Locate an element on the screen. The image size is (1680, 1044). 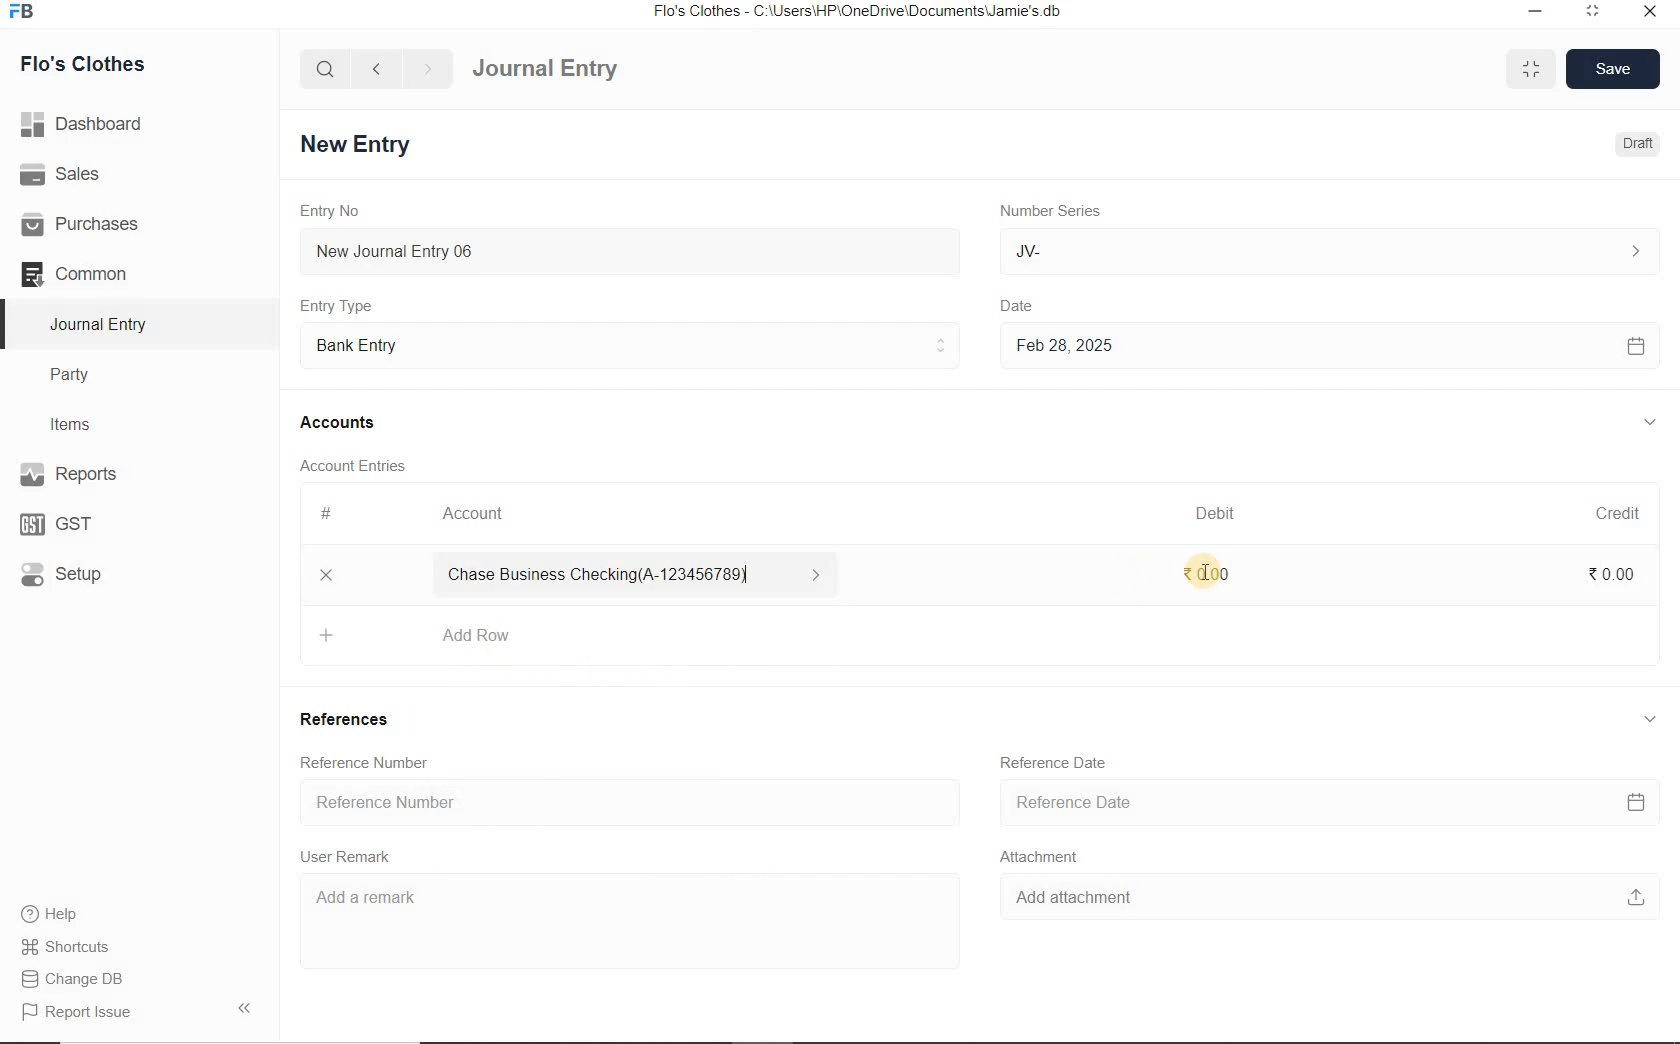
maximize is located at coordinates (1593, 10).